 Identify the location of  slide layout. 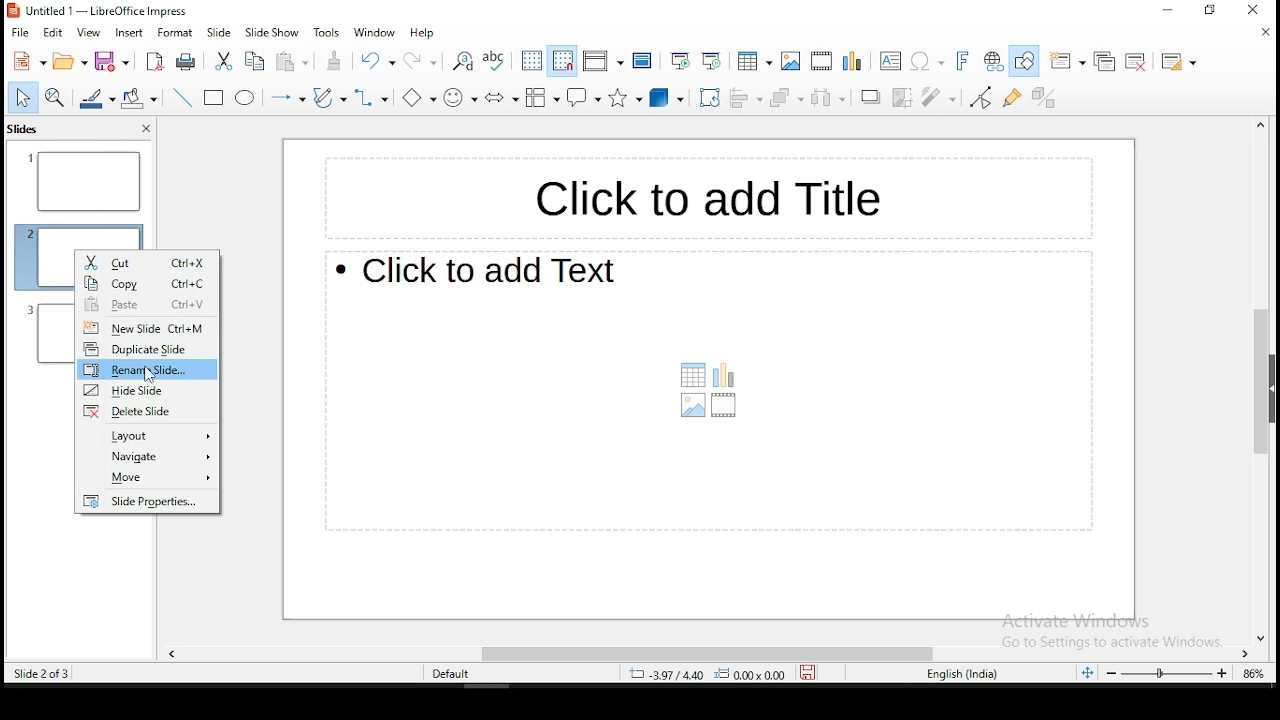
(1178, 62).